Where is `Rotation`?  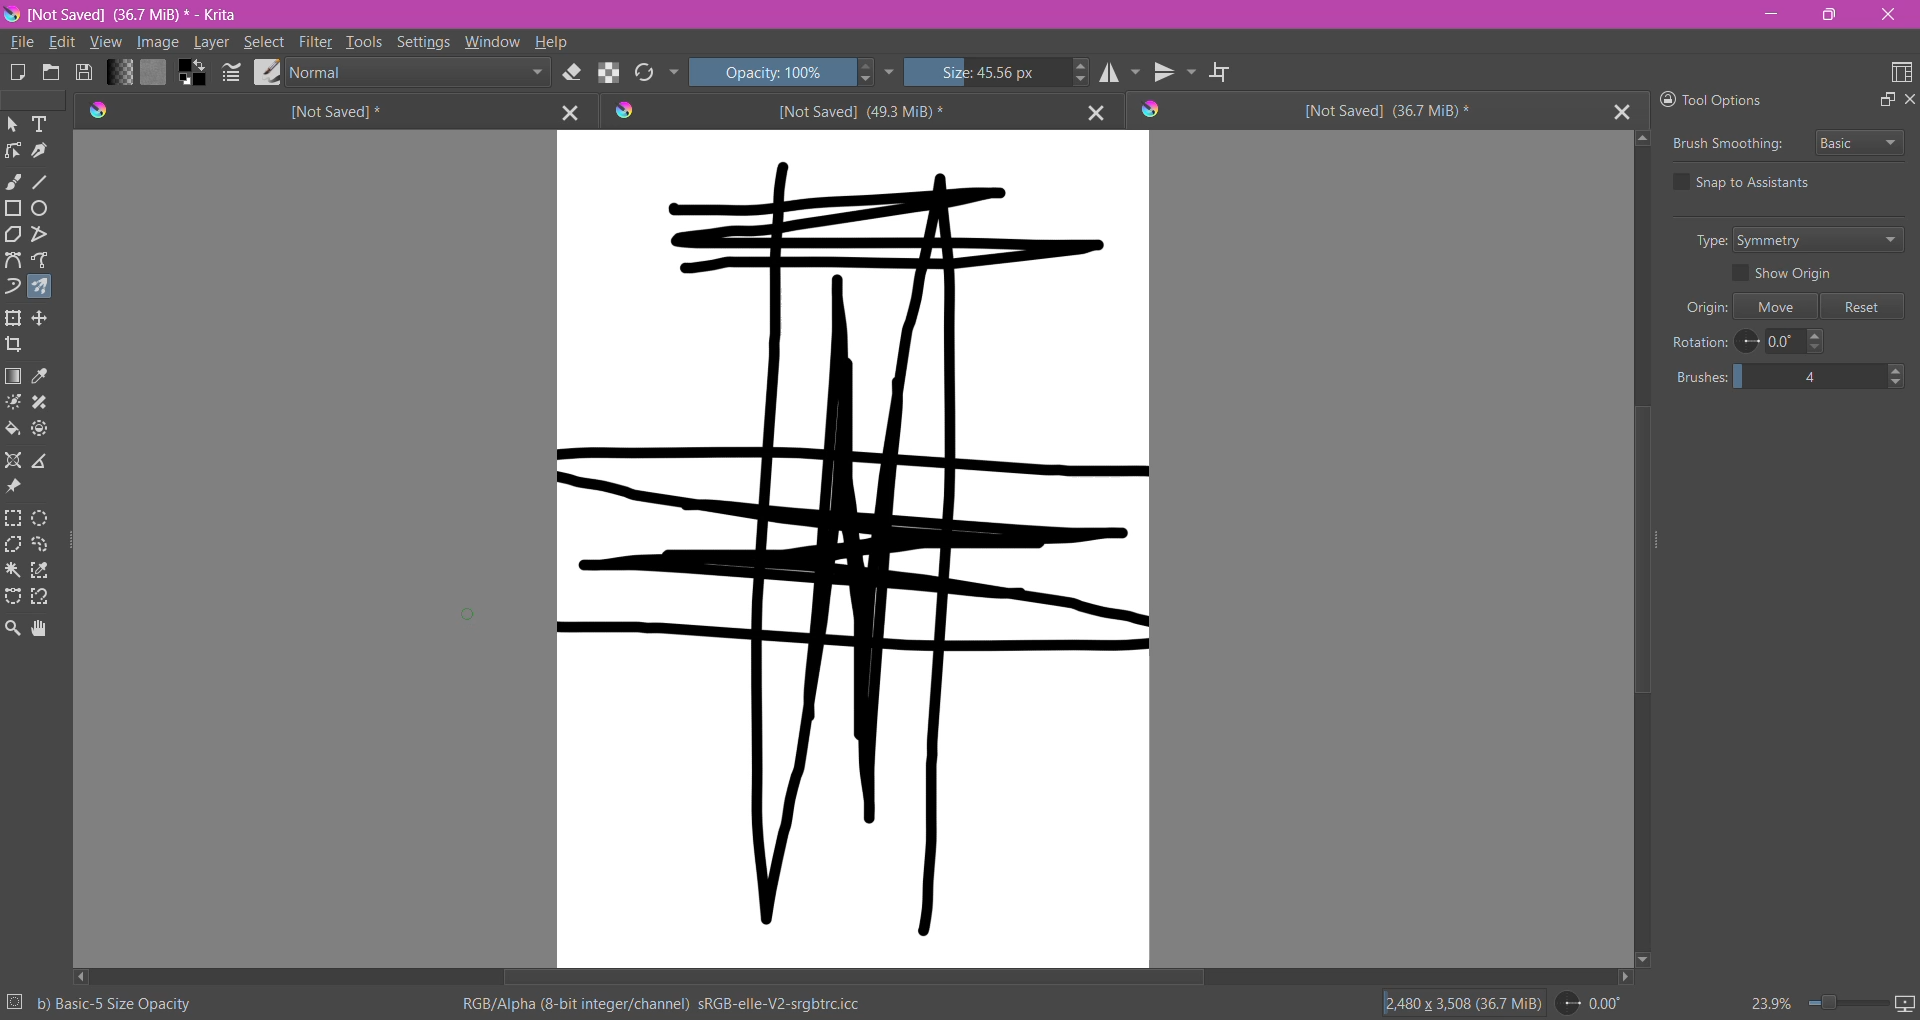
Rotation is located at coordinates (1699, 342).